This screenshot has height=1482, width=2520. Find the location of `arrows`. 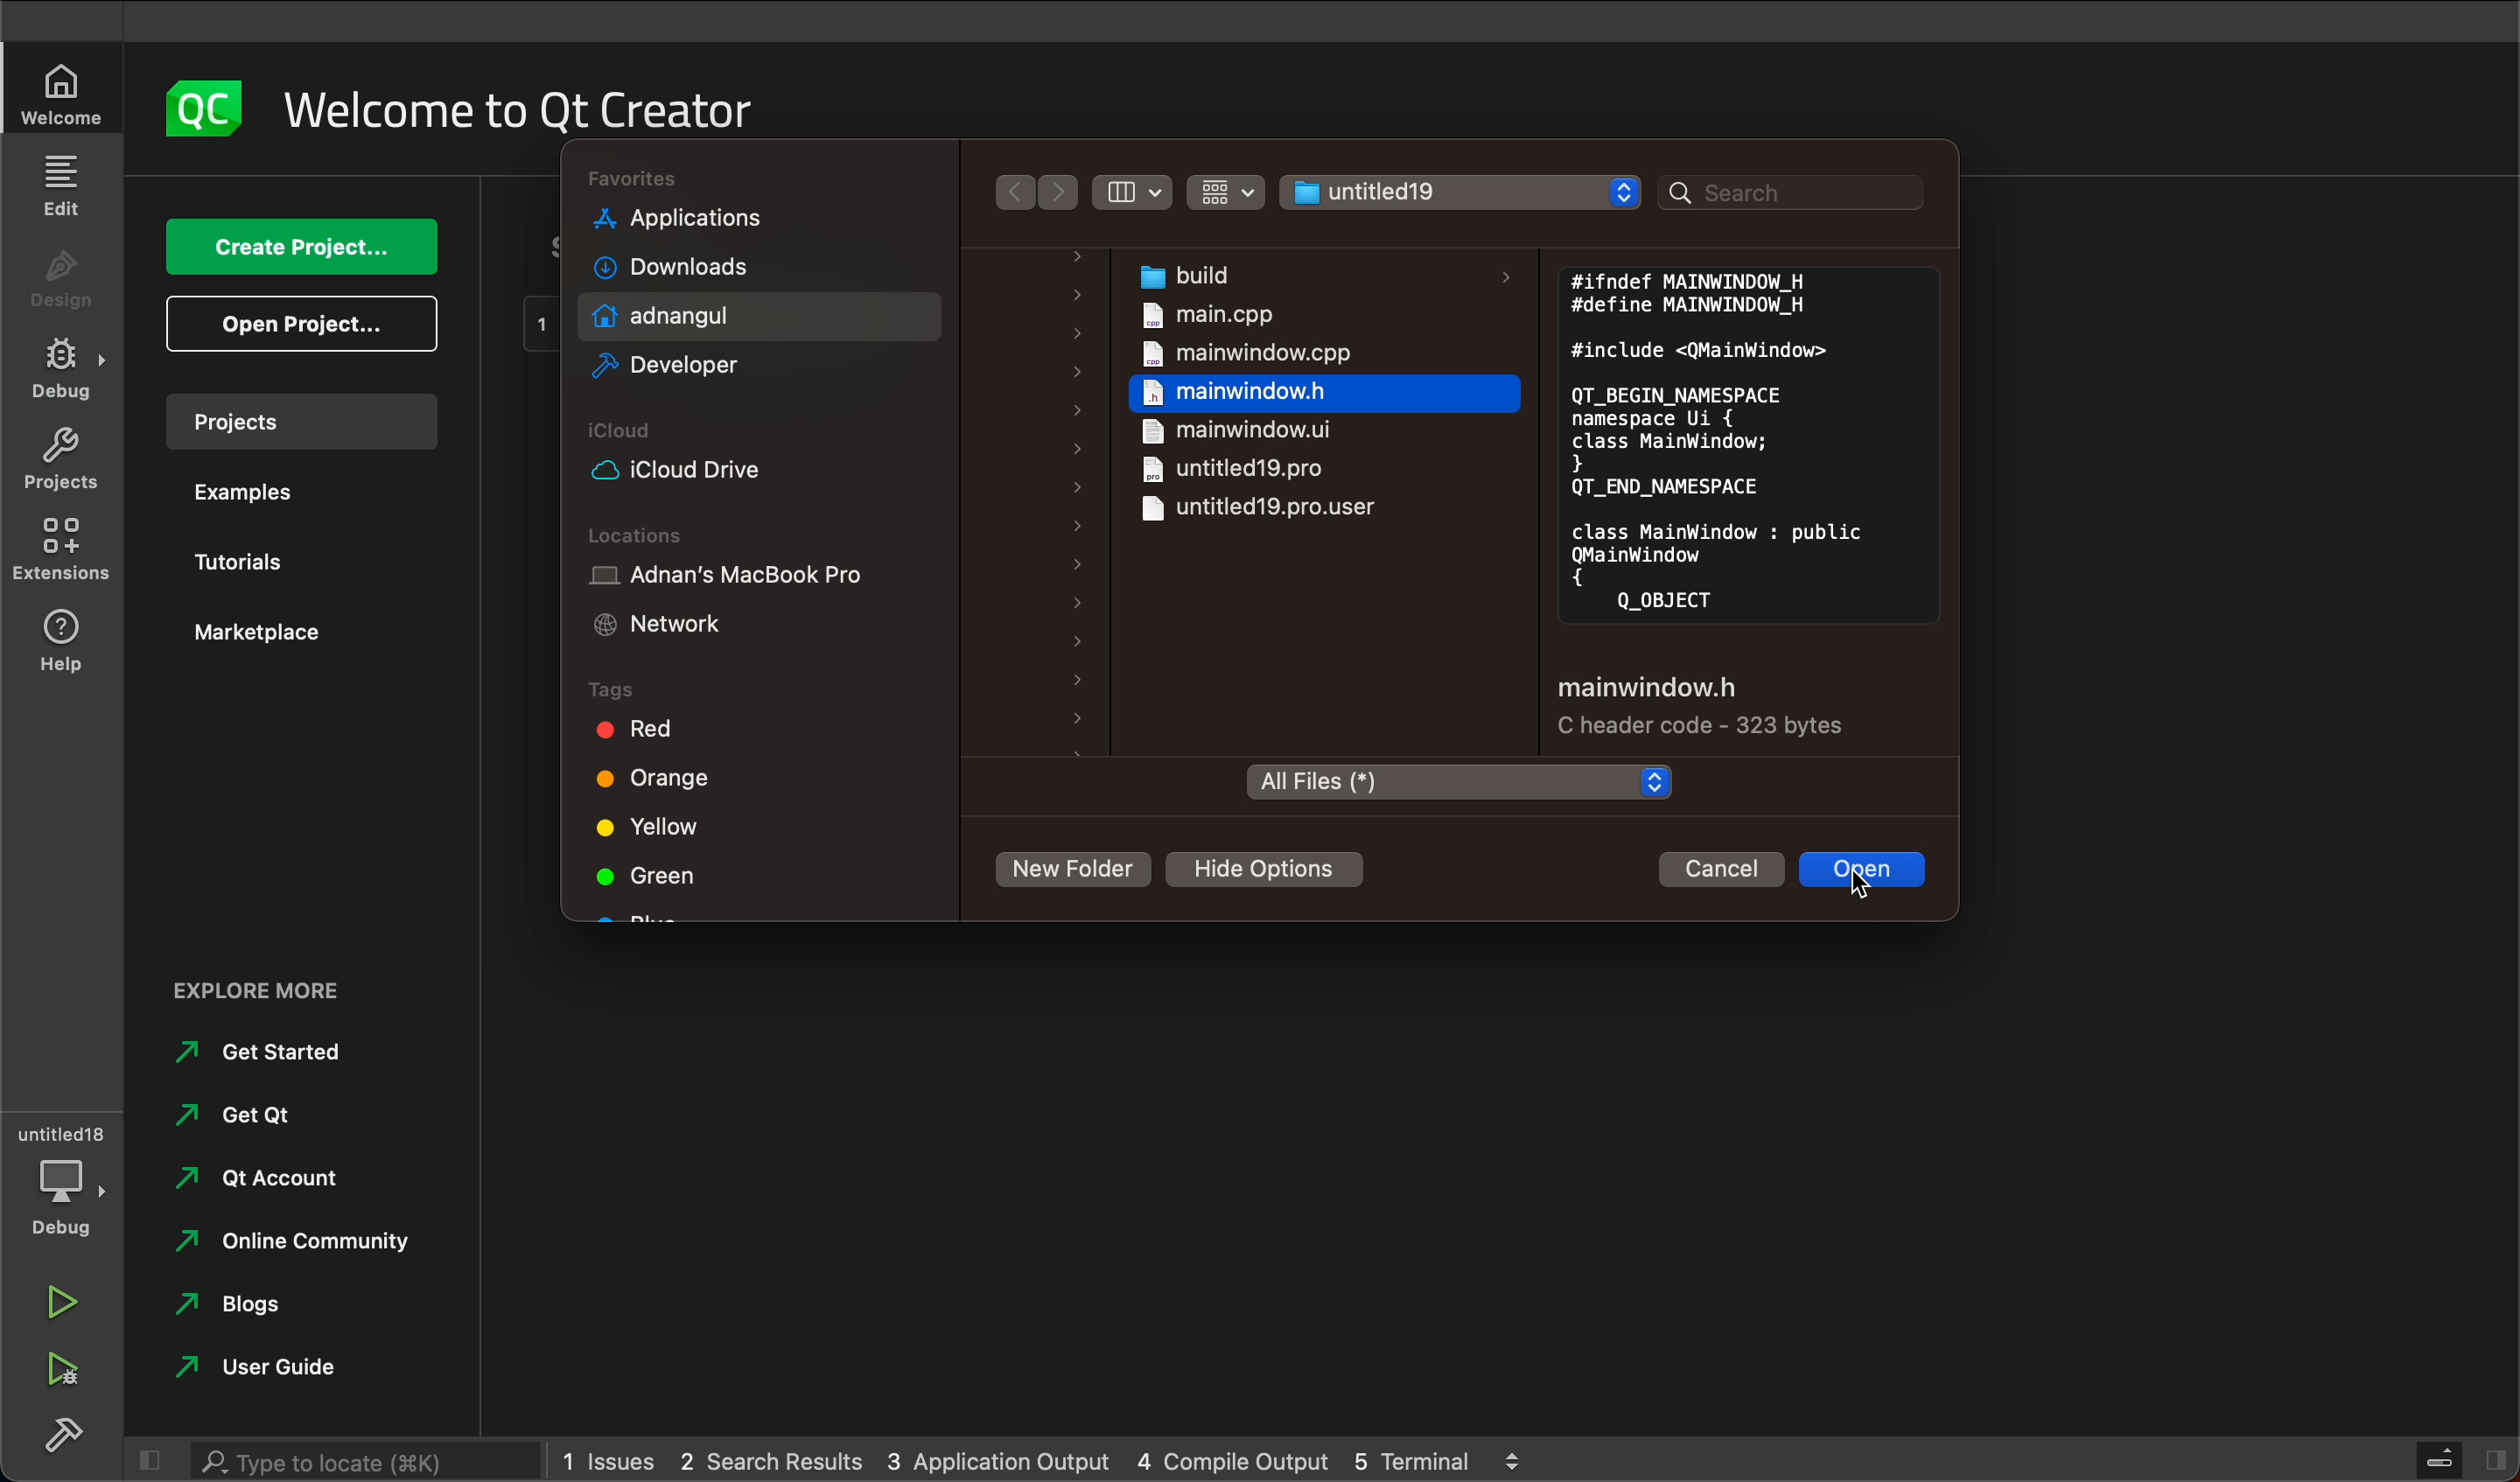

arrows is located at coordinates (1038, 193).